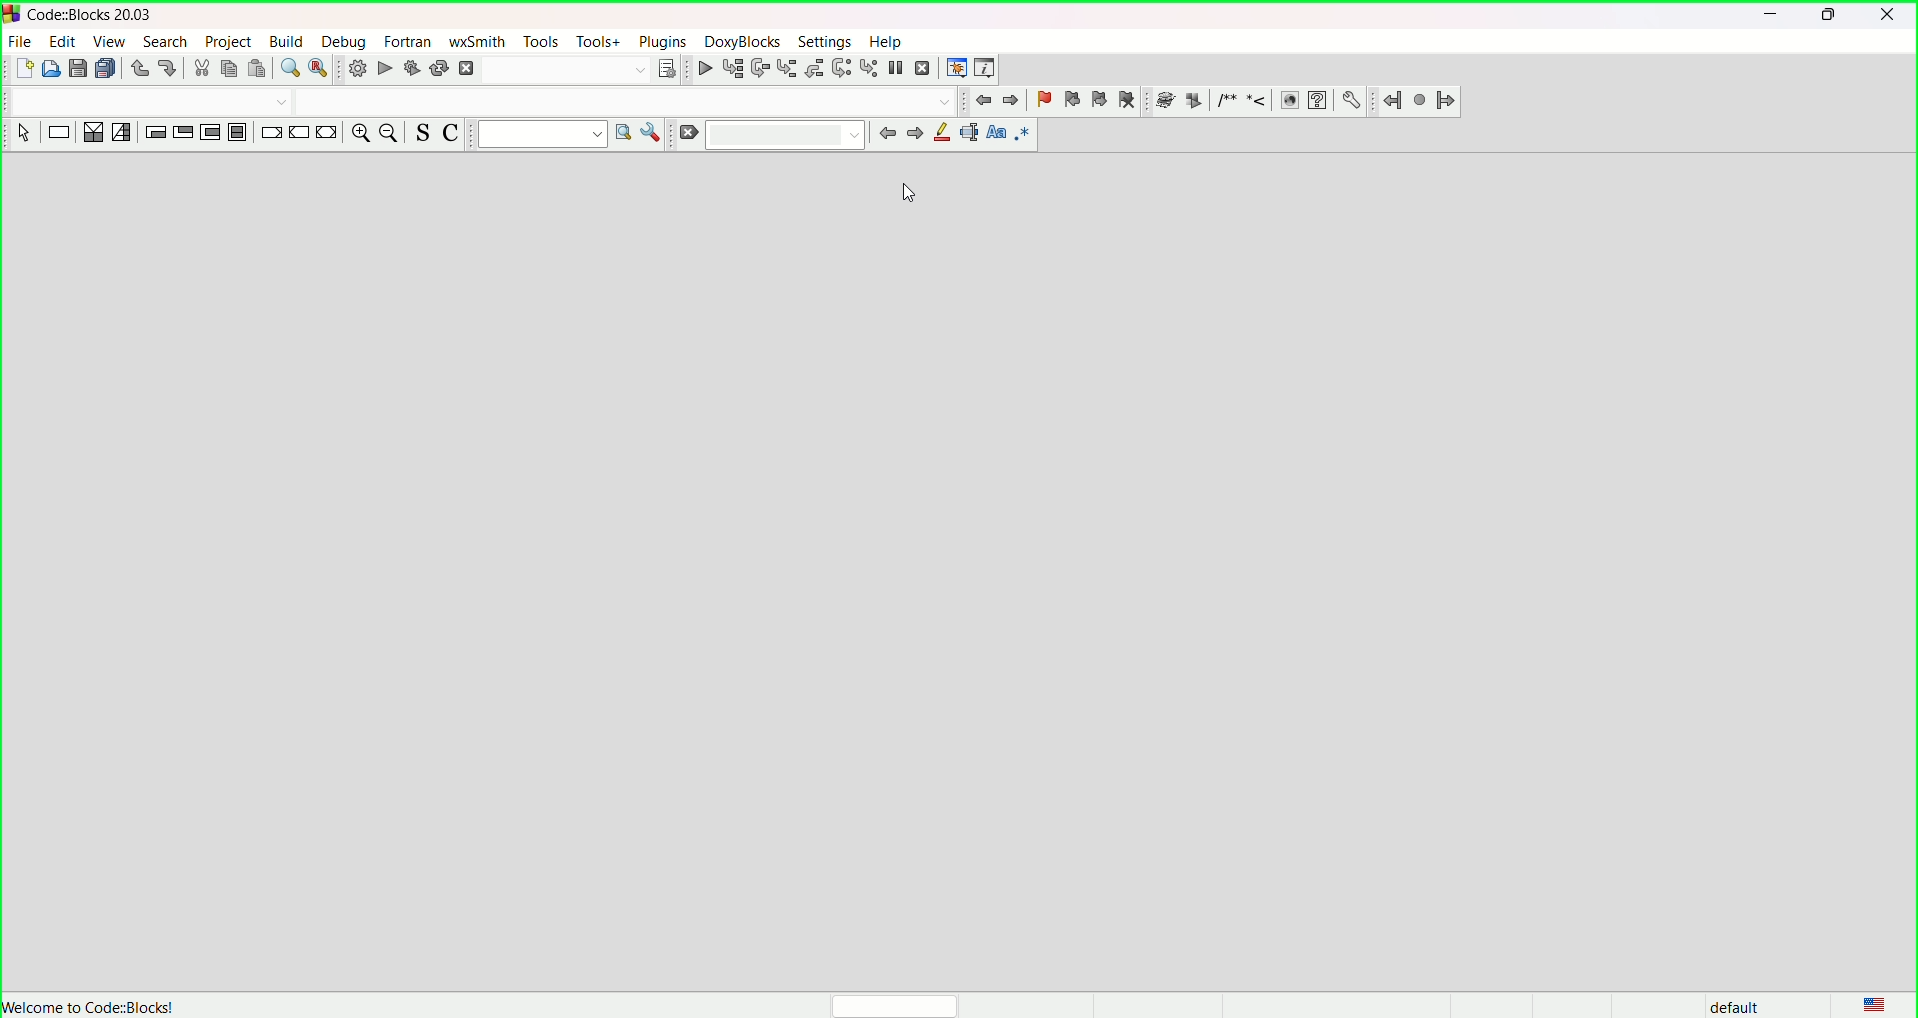  I want to click on , so click(475, 41).